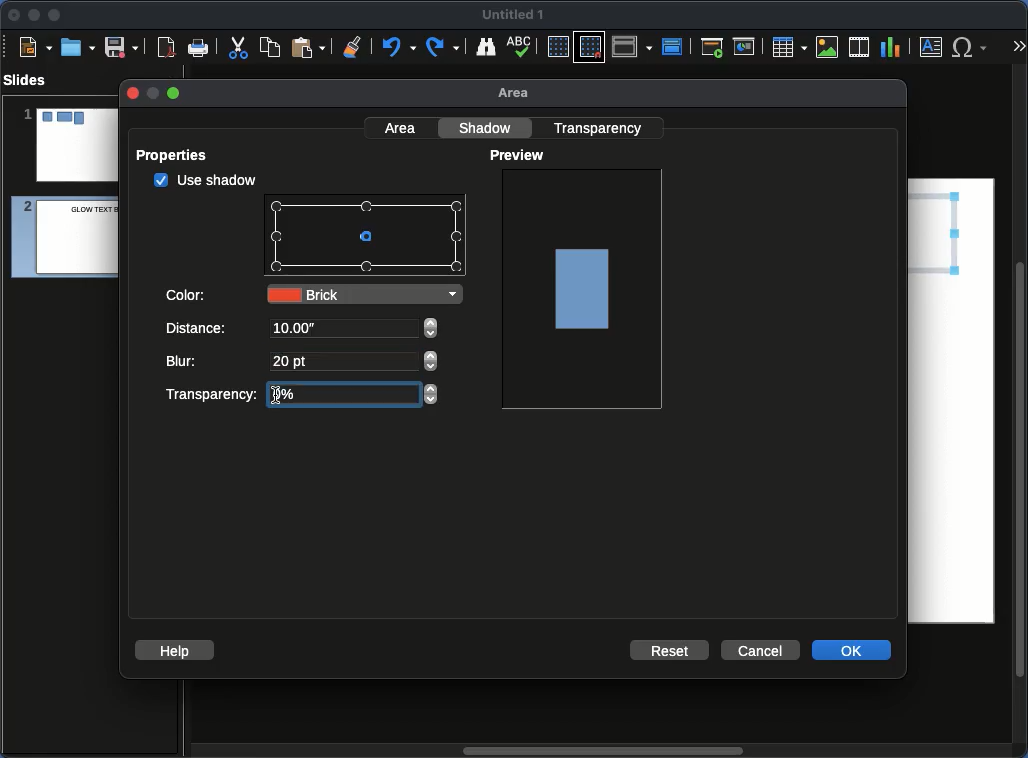 Image resolution: width=1028 pixels, height=758 pixels. I want to click on Area, so click(402, 127).